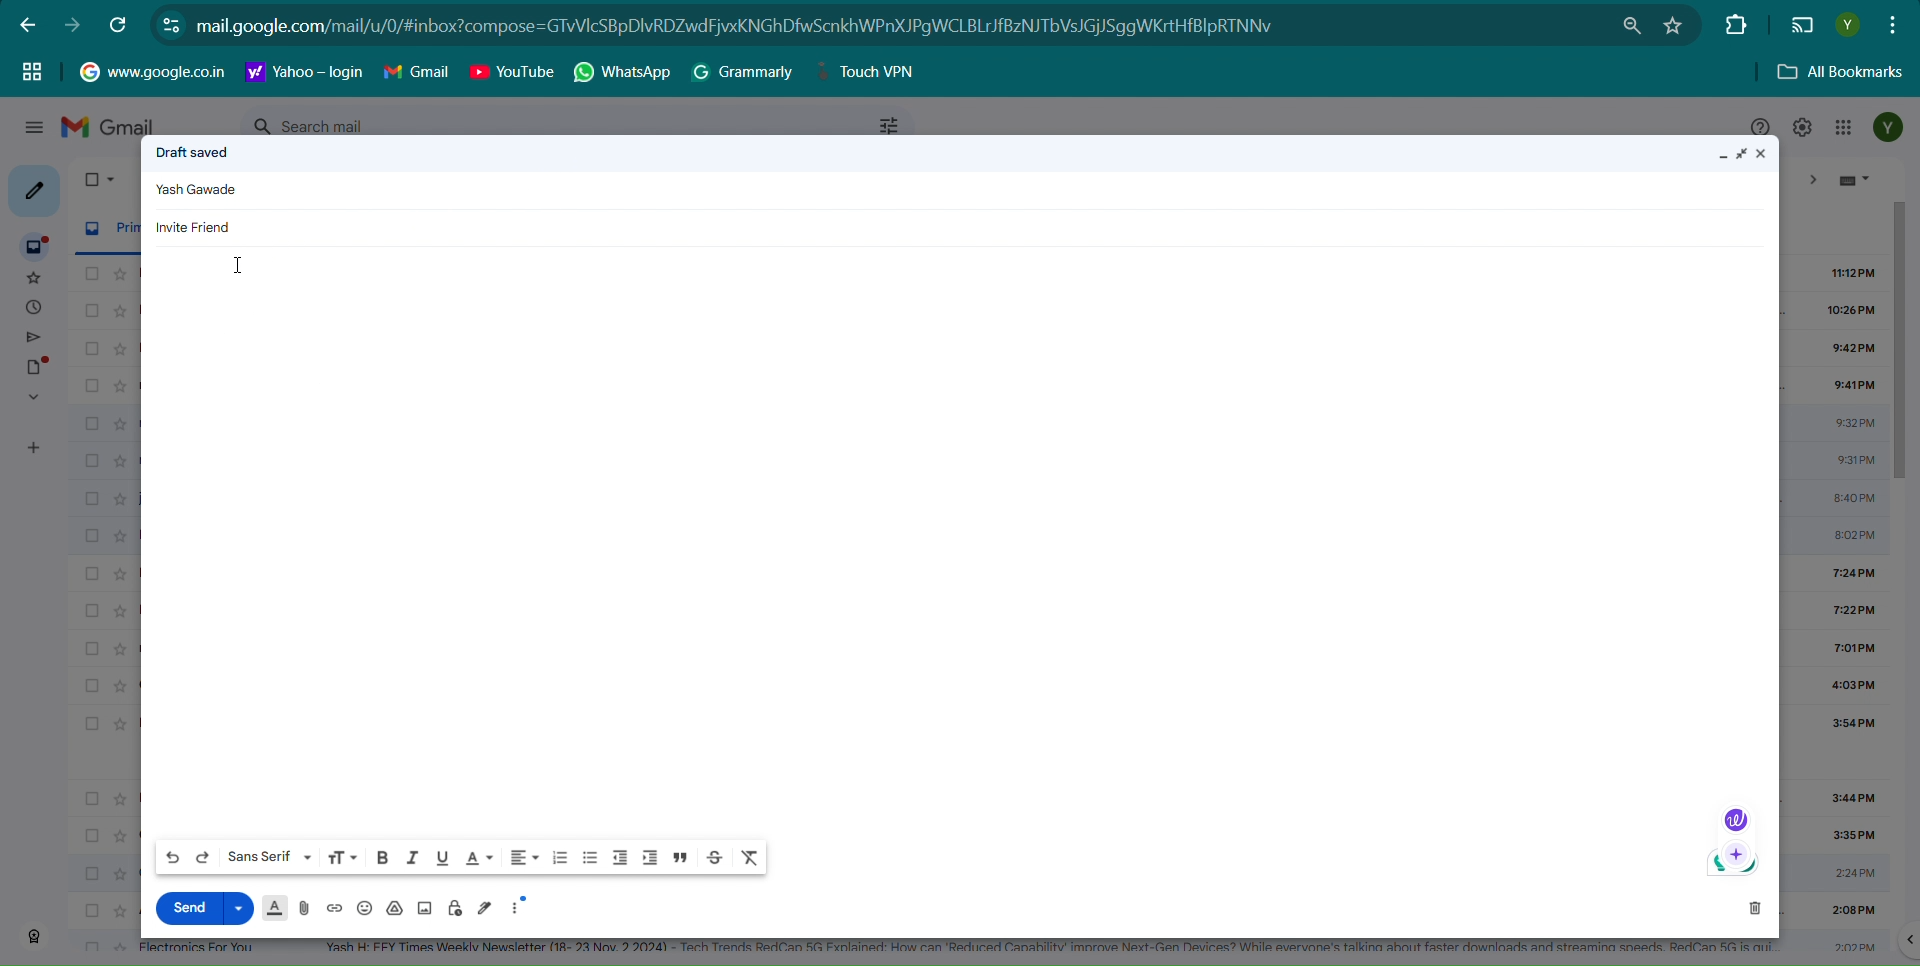  What do you see at coordinates (203, 857) in the screenshot?
I see `Redo` at bounding box center [203, 857].